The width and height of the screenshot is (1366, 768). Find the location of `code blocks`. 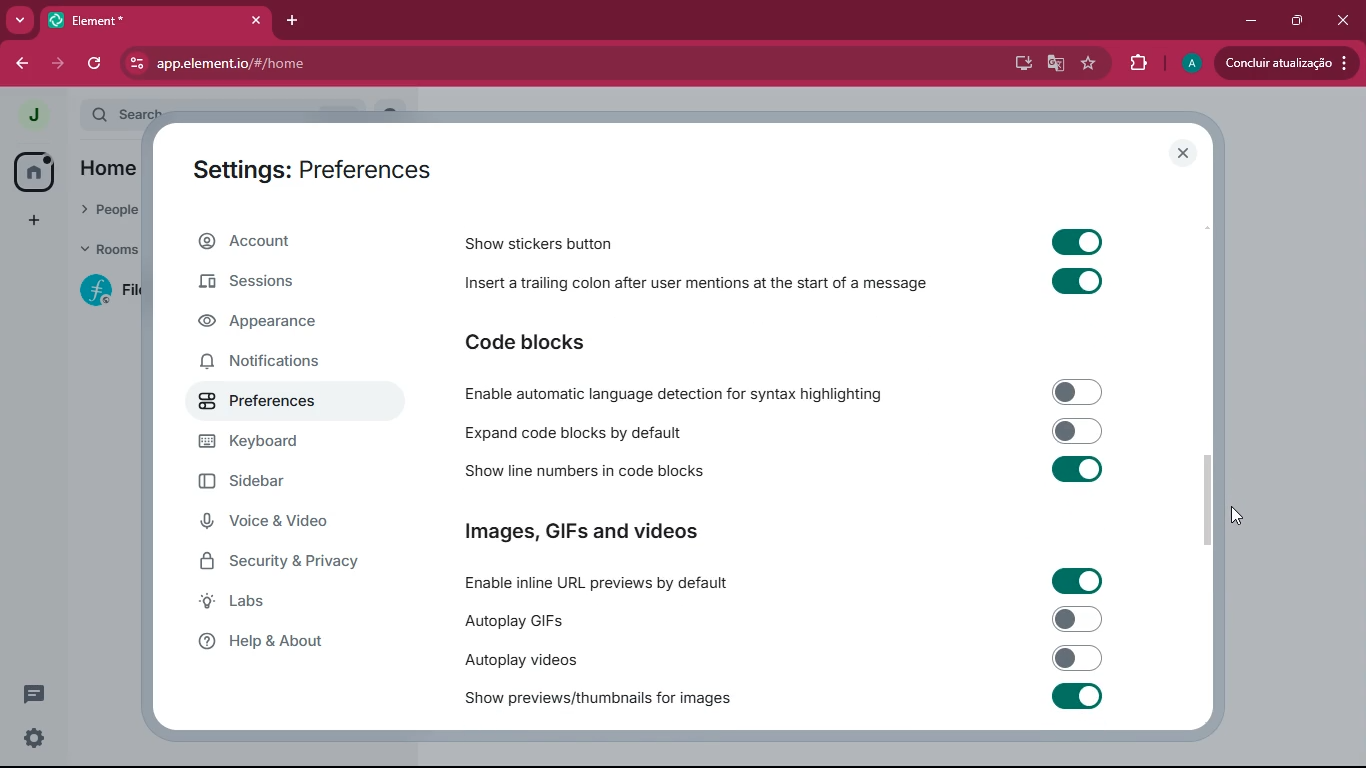

code blocks is located at coordinates (573, 342).